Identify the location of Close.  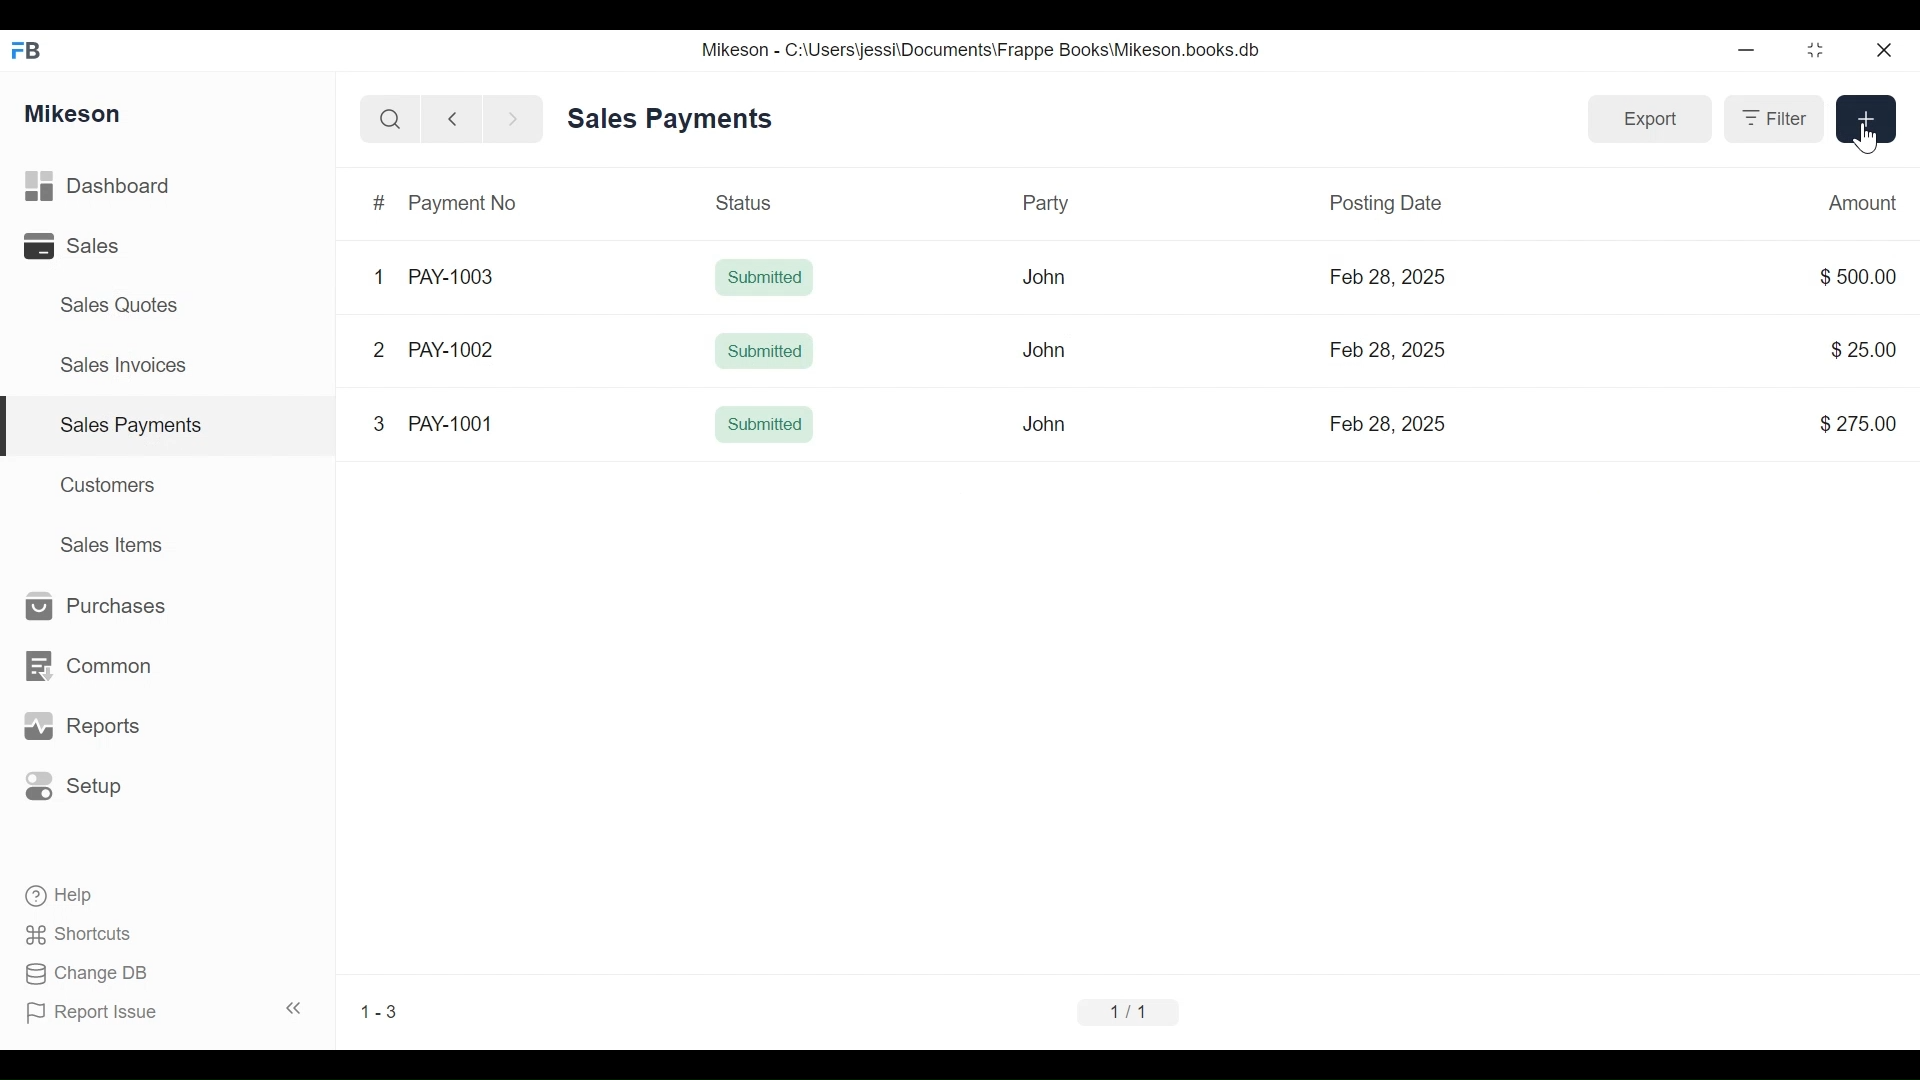
(1881, 47).